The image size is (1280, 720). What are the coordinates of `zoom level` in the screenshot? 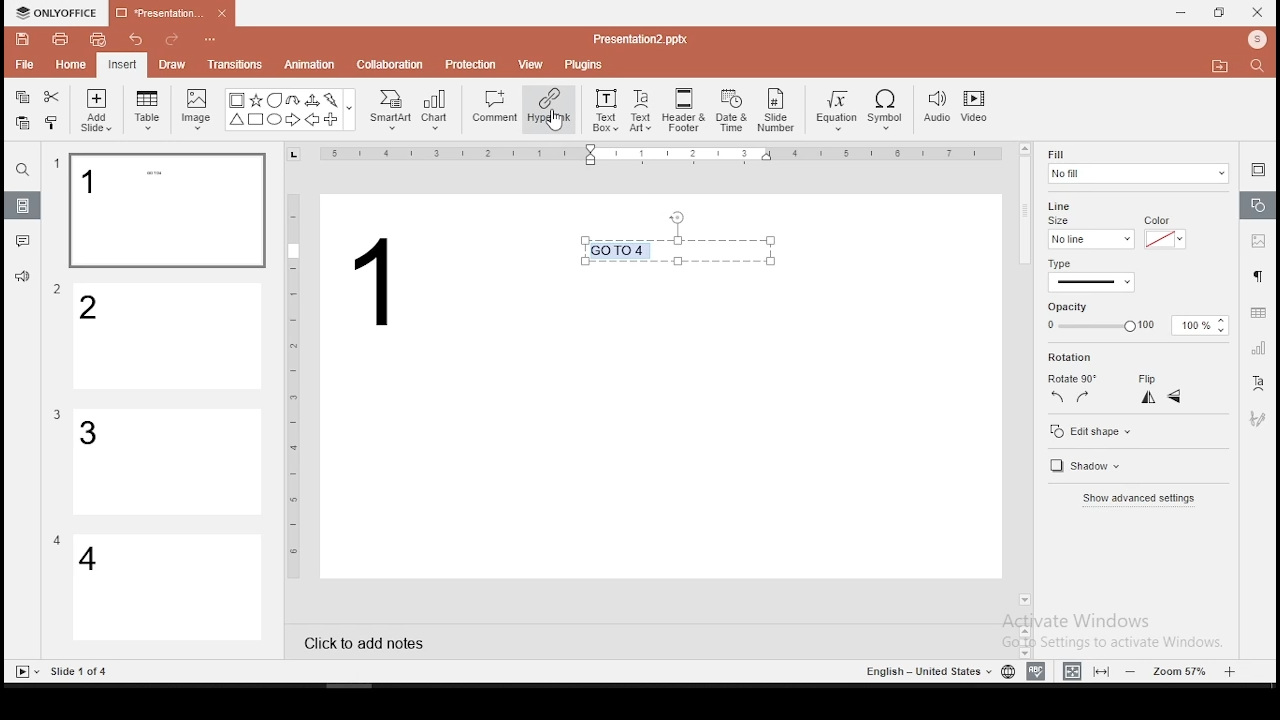 It's located at (1183, 670).